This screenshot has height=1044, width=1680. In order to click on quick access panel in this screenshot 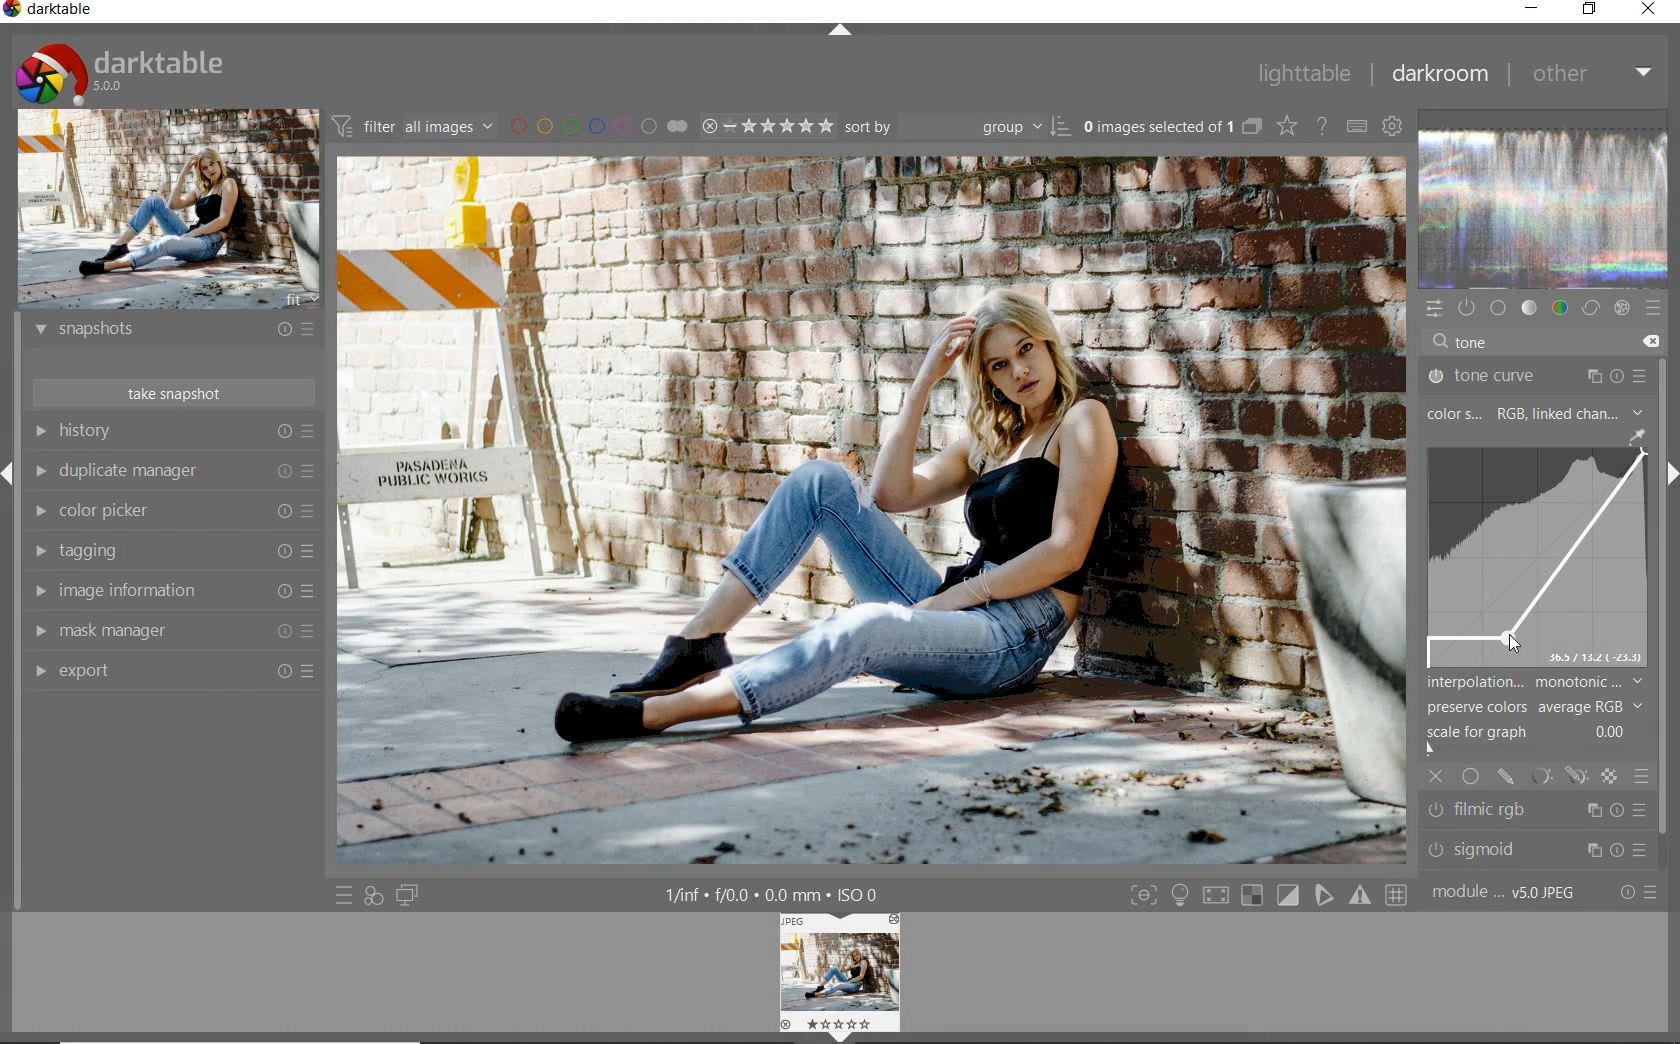, I will do `click(1433, 307)`.